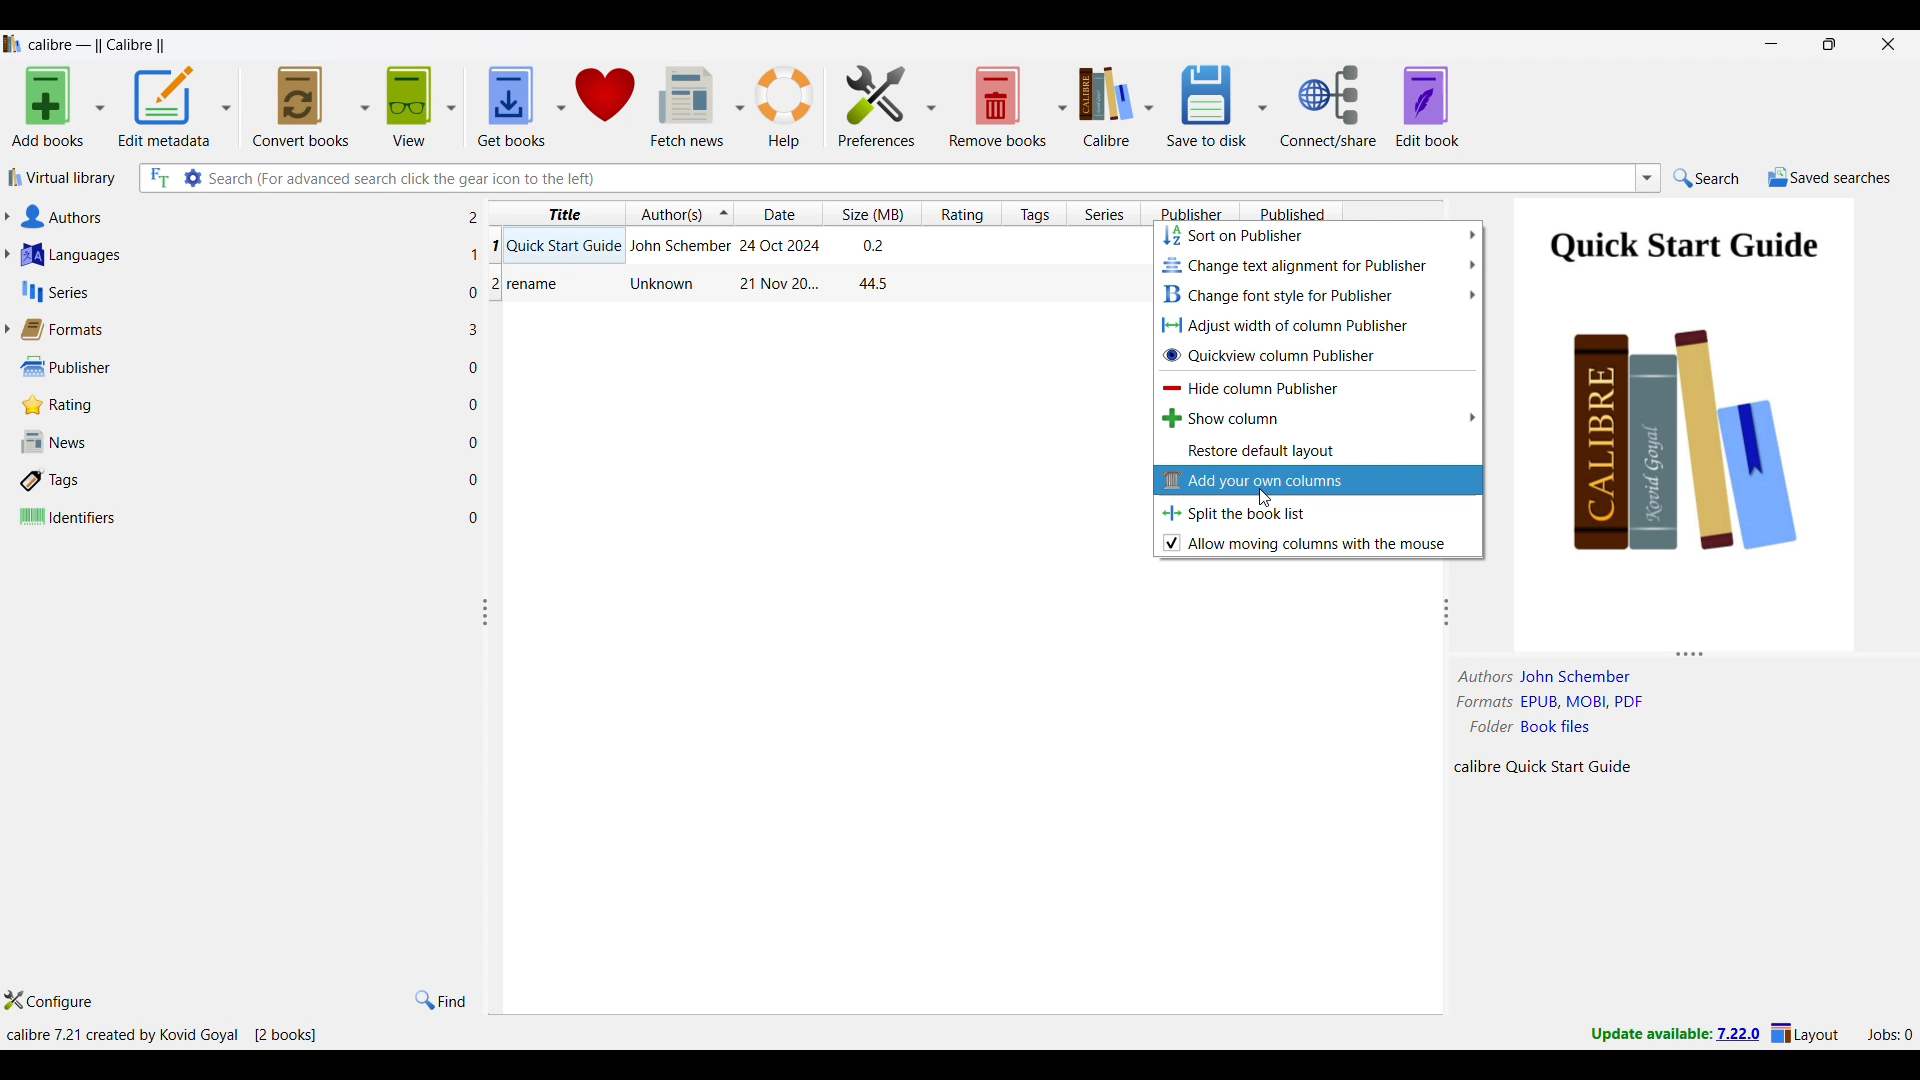 Image resolution: width=1920 pixels, height=1080 pixels. What do you see at coordinates (485, 290) in the screenshot?
I see `0 2` at bounding box center [485, 290].